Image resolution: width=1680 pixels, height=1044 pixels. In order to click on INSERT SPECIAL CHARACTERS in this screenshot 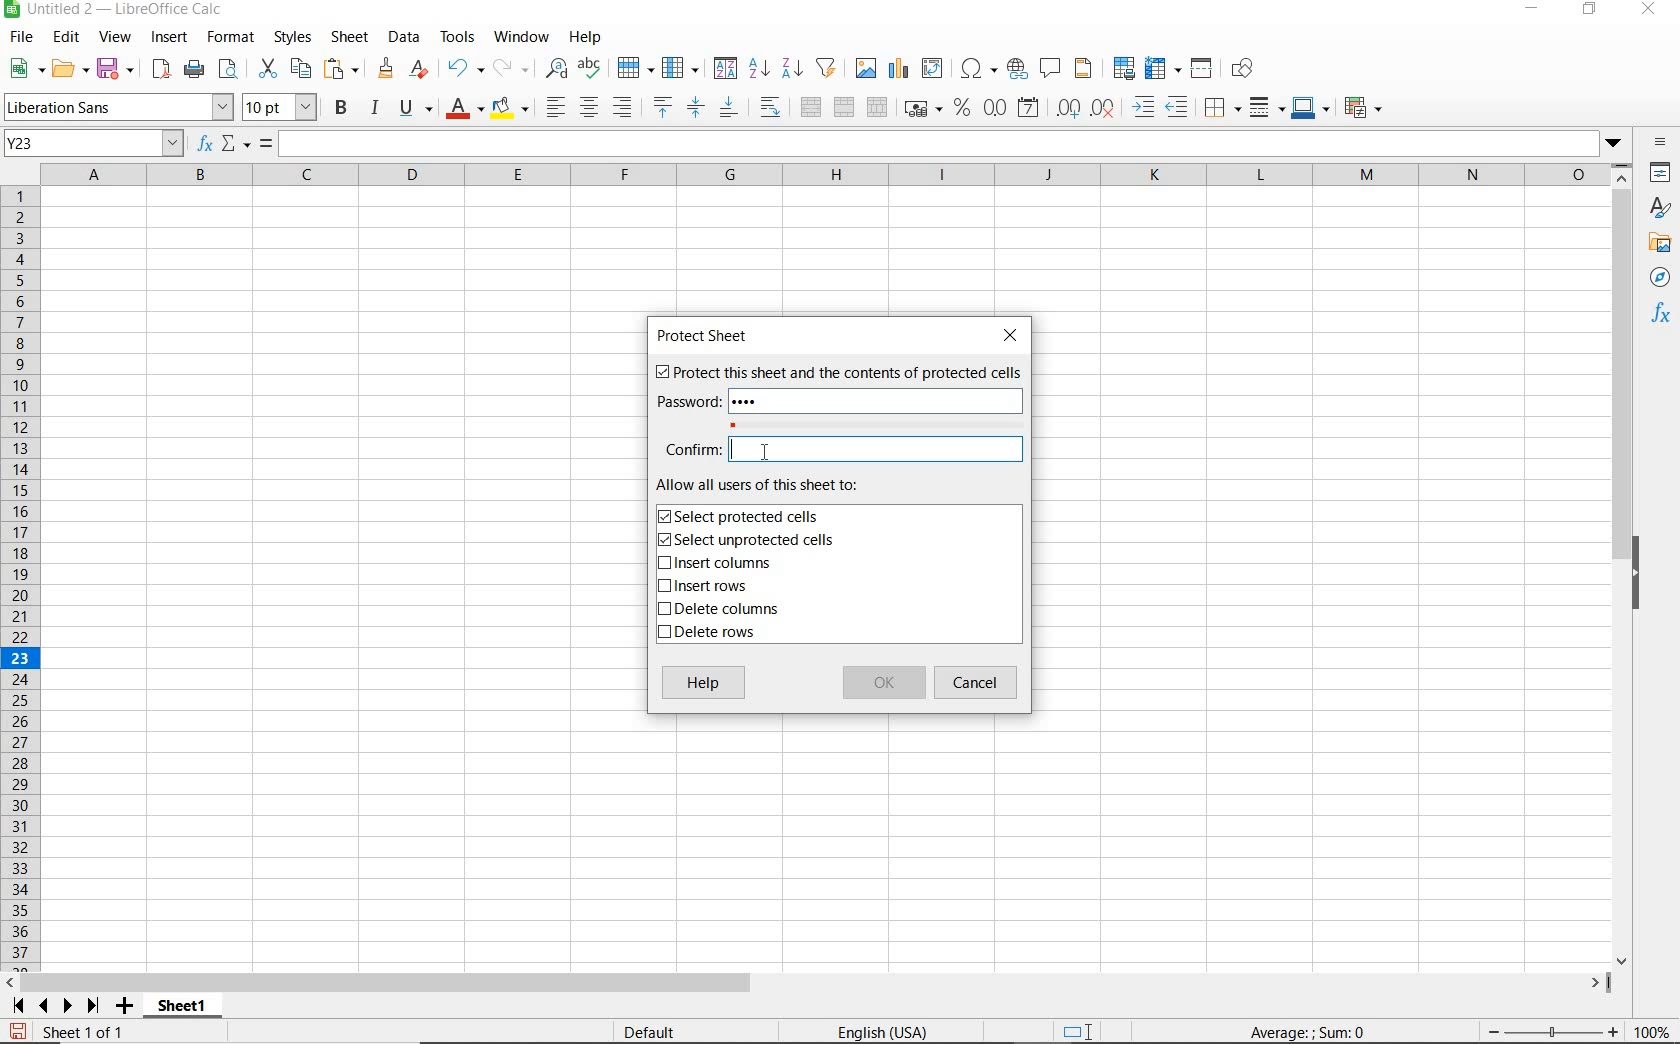, I will do `click(980, 69)`.